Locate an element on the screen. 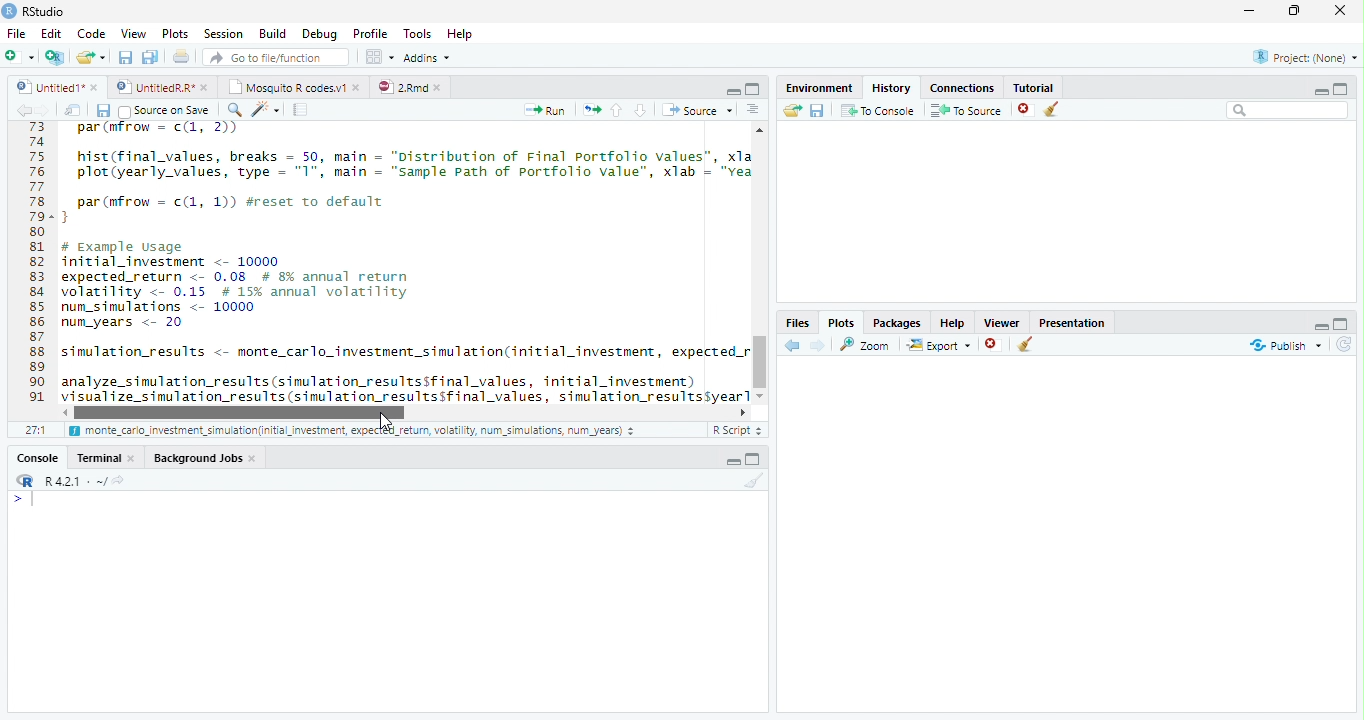  Show document outline is located at coordinates (753, 111).